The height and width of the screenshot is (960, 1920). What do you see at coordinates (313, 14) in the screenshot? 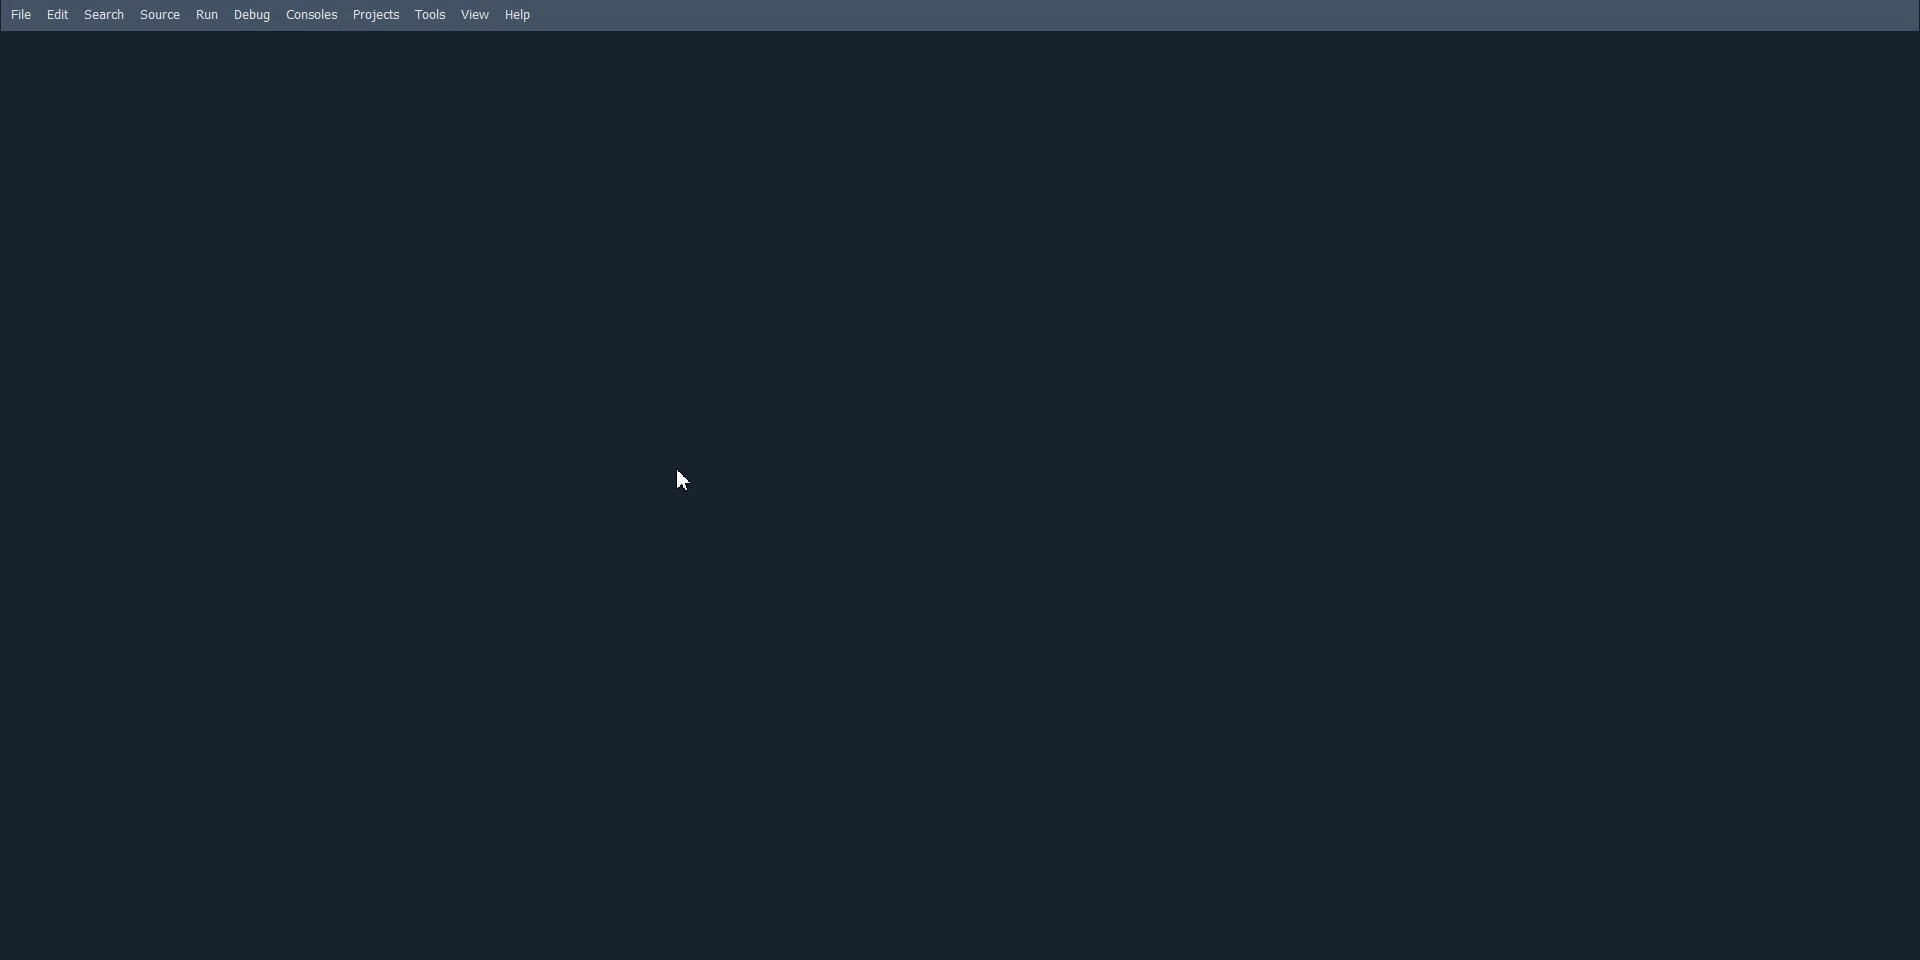
I see `Consoles` at bounding box center [313, 14].